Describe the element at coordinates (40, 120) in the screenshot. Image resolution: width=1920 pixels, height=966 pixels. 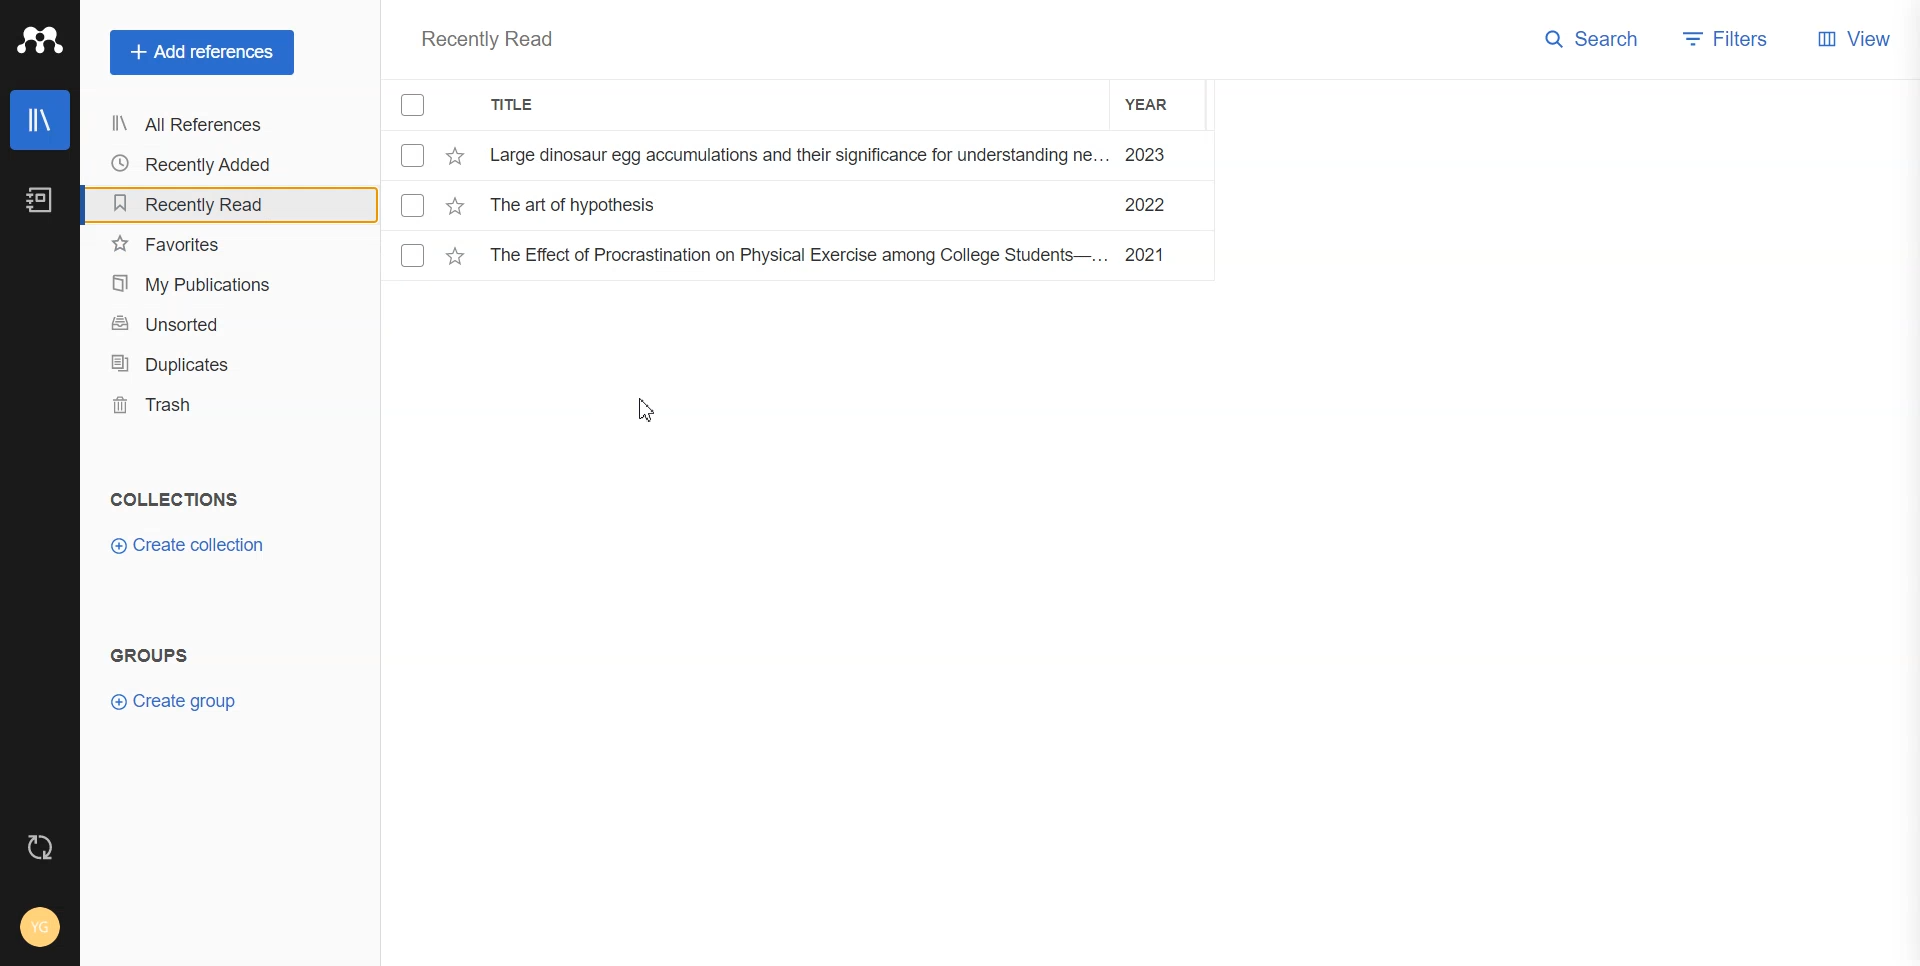
I see `Library` at that location.